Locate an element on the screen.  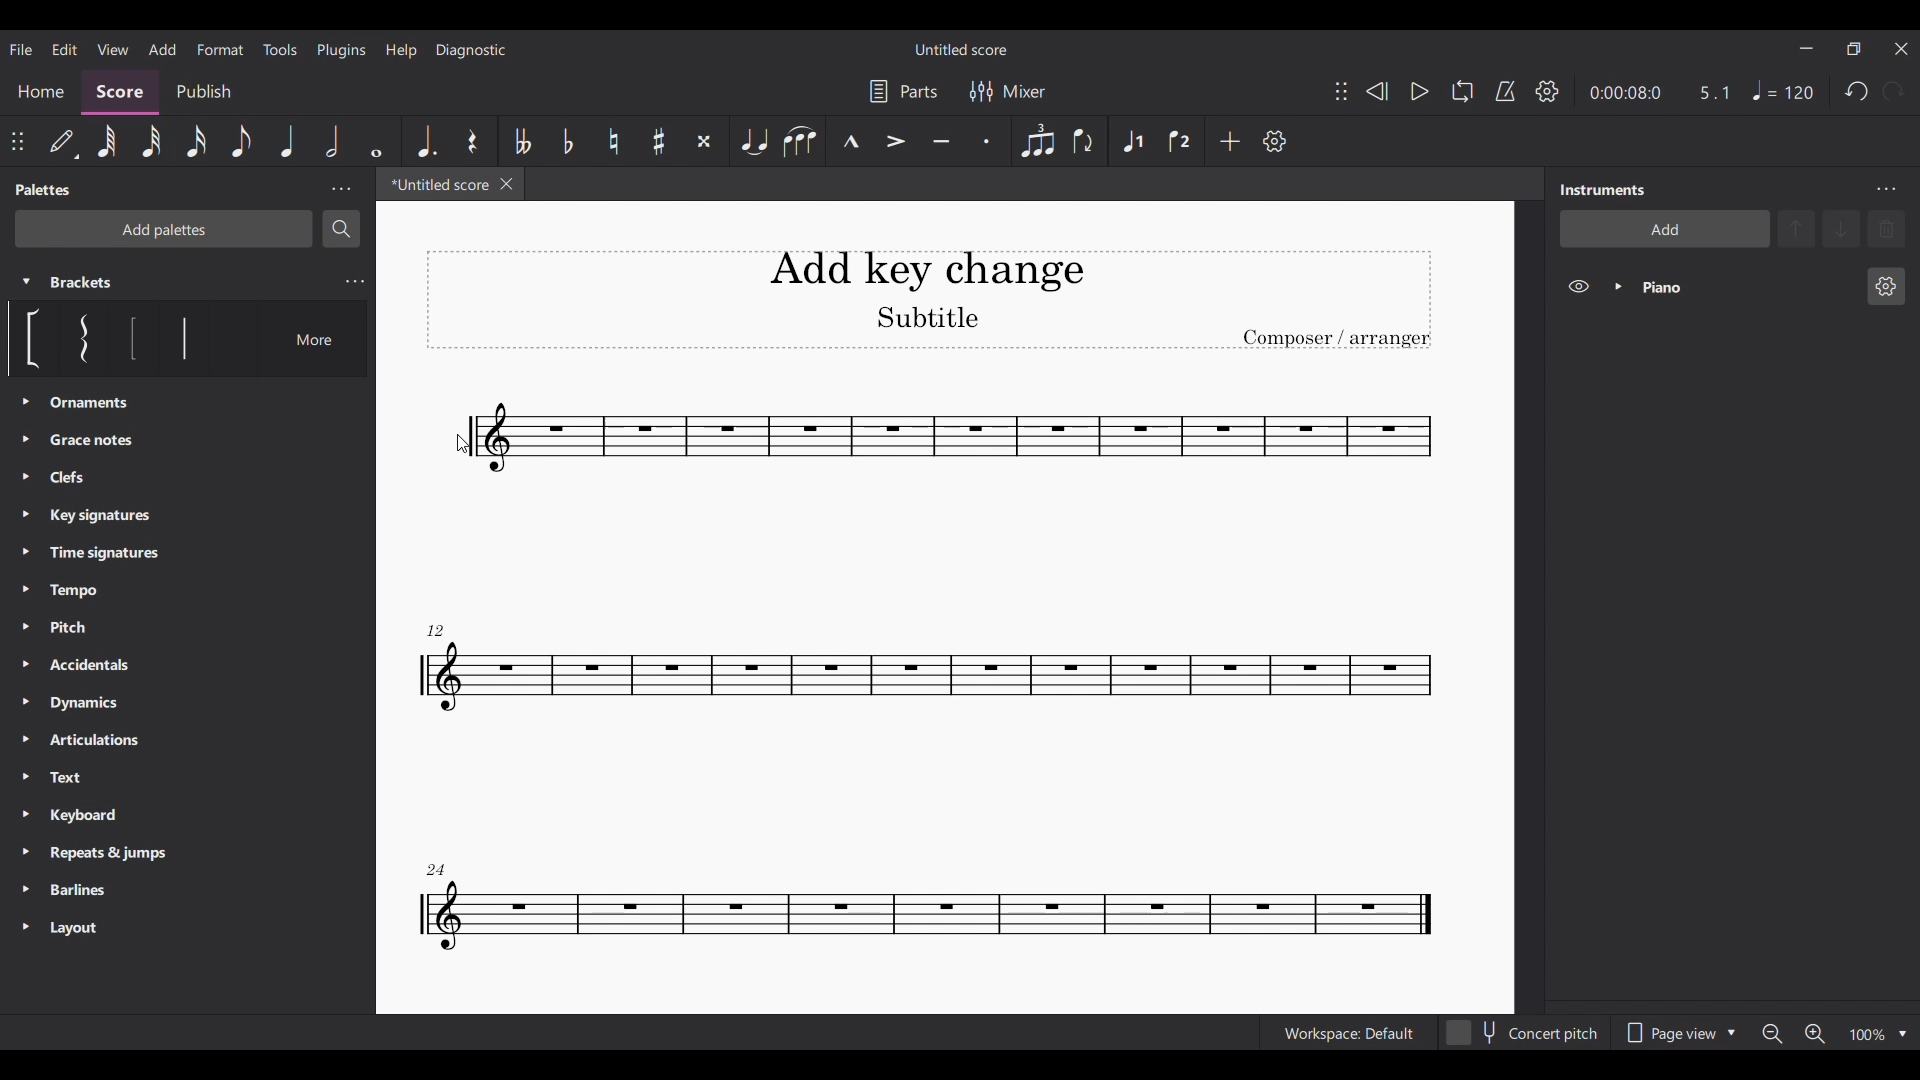
Parts is located at coordinates (903, 91).